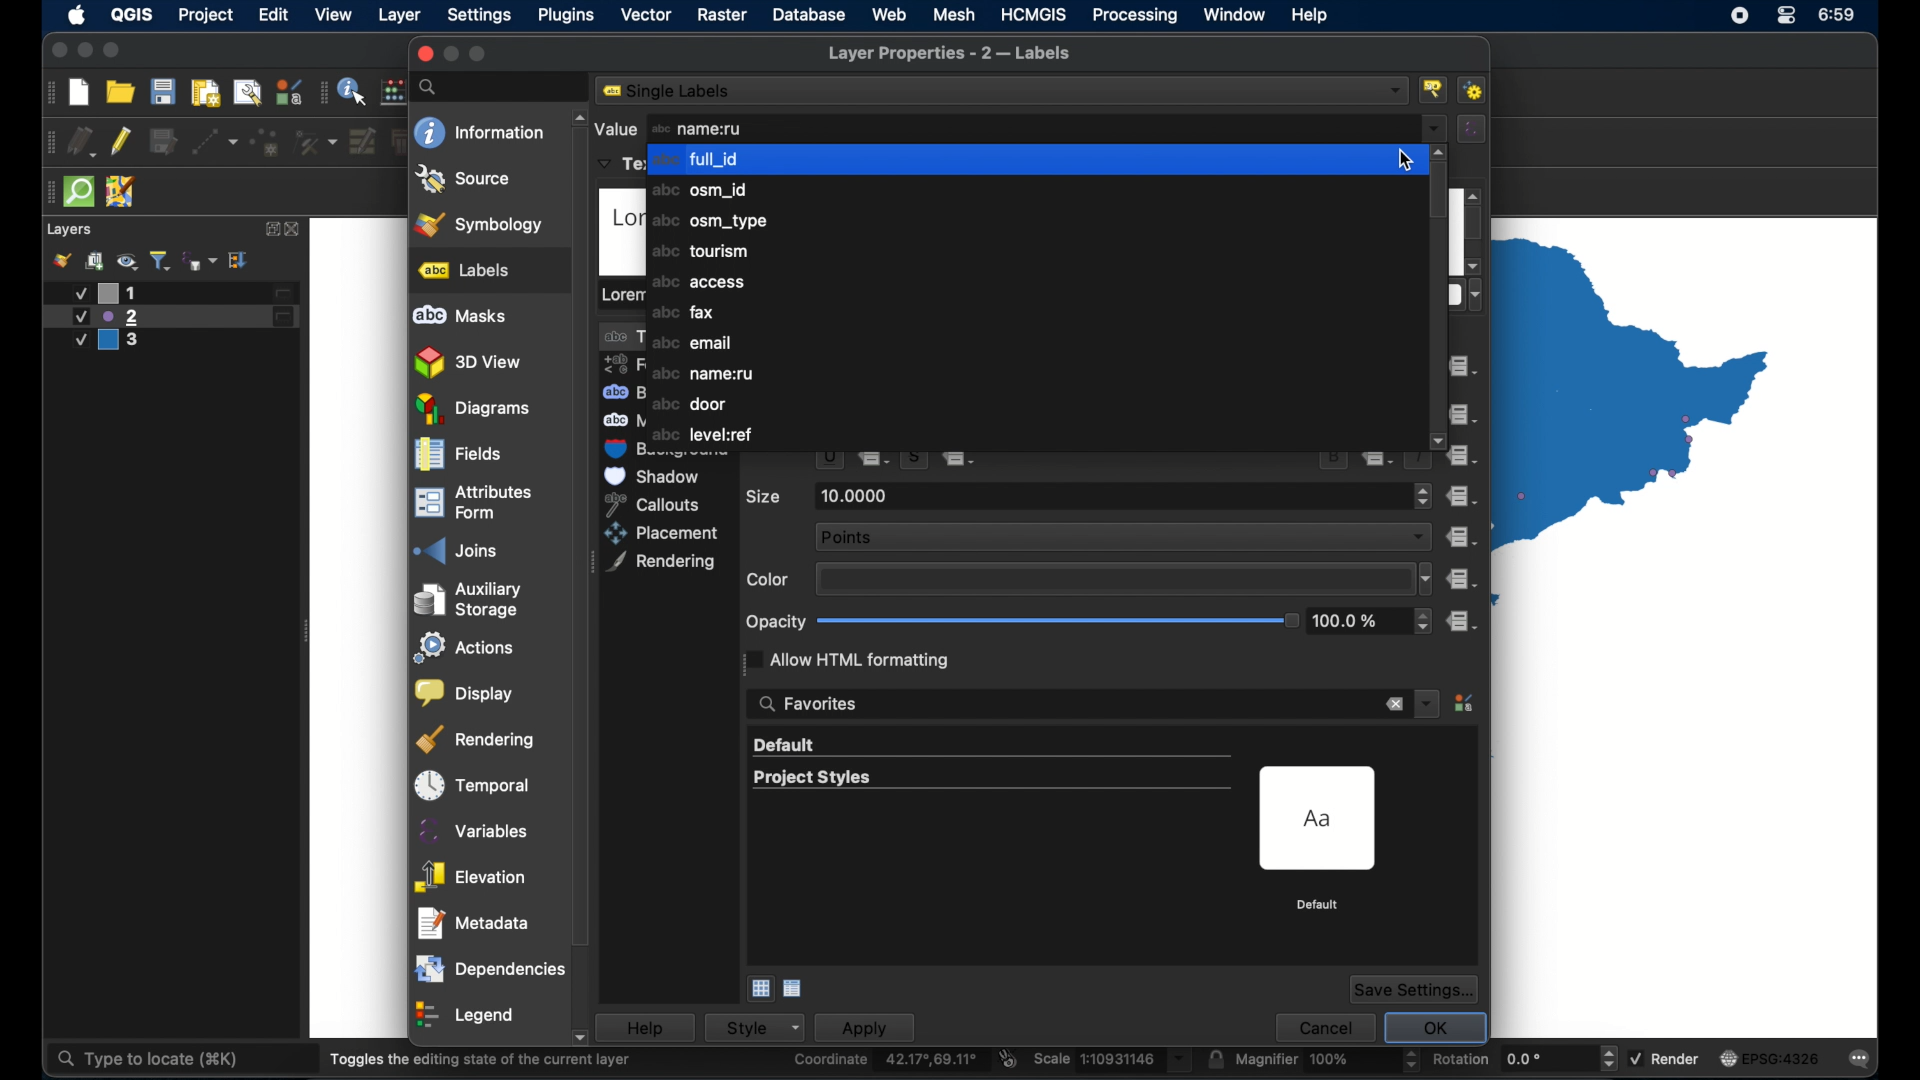 Image resolution: width=1920 pixels, height=1080 pixels. I want to click on color preview, so click(1110, 579).